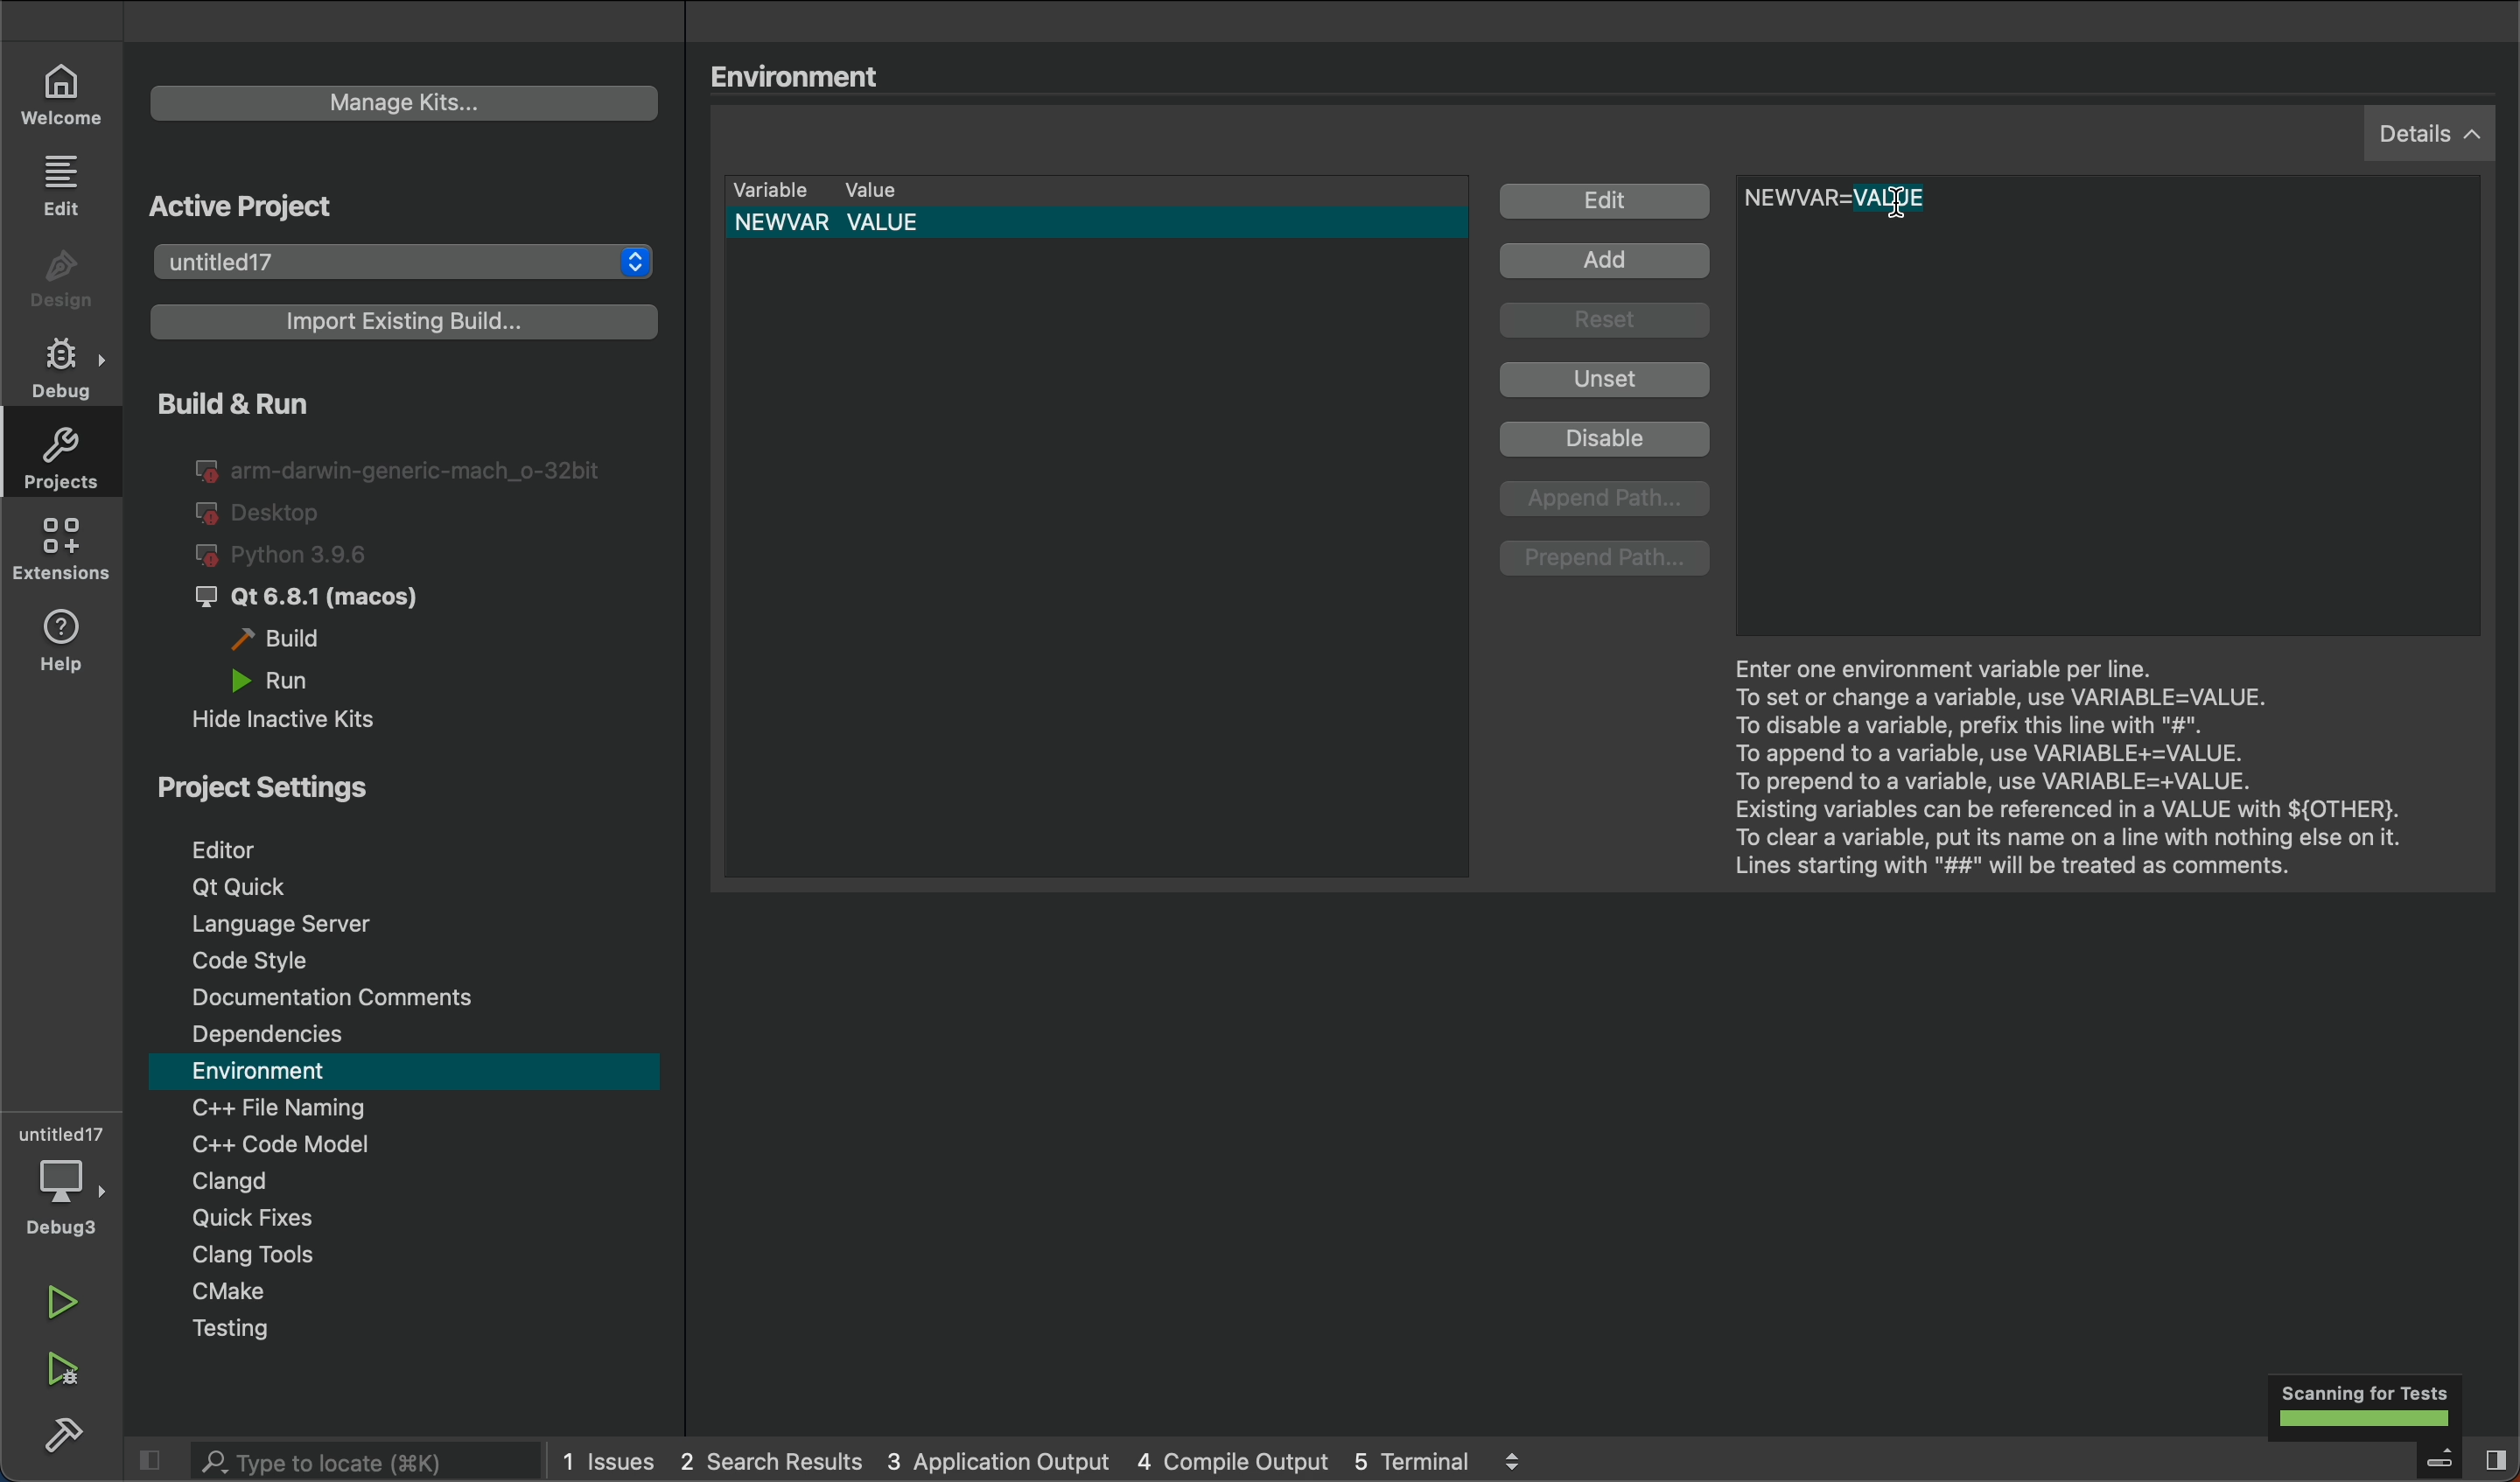  Describe the element at coordinates (1109, 222) in the screenshot. I see `default variable` at that location.